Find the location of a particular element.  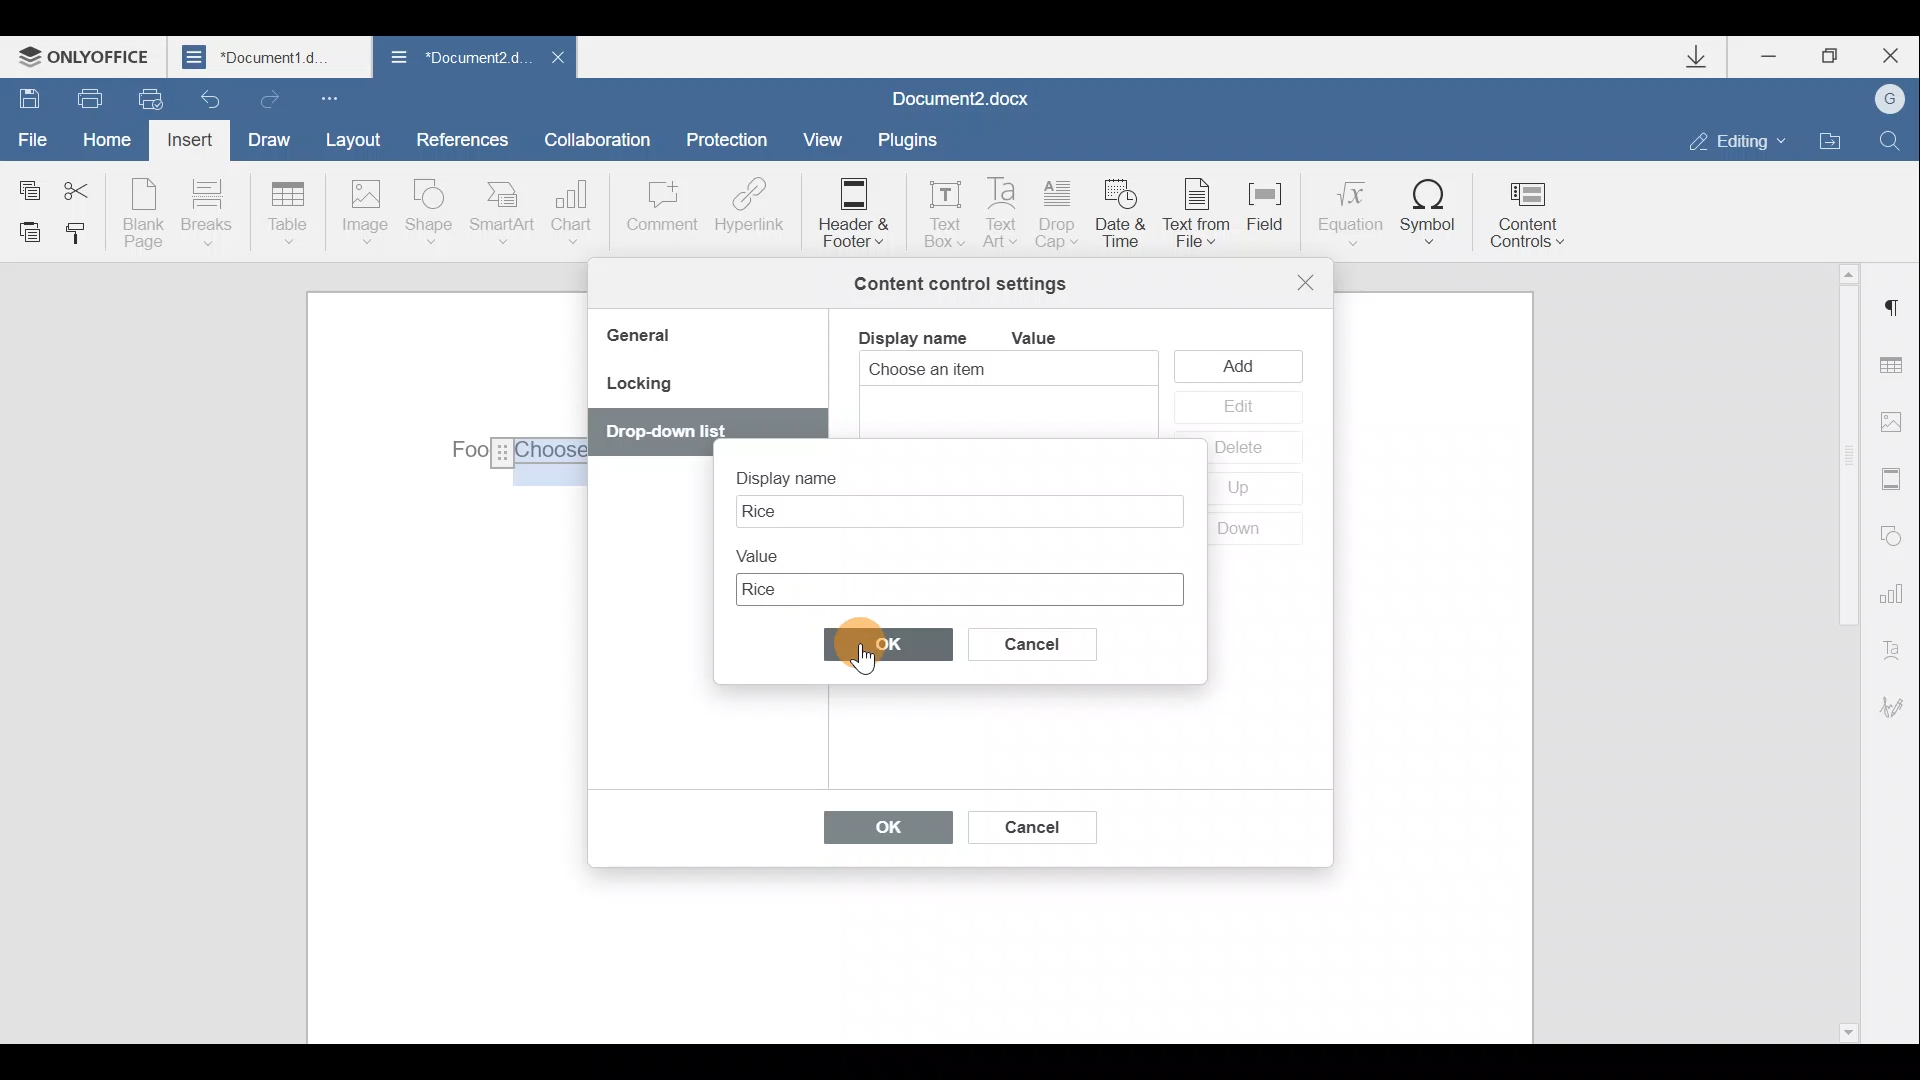

Plugins is located at coordinates (914, 140).